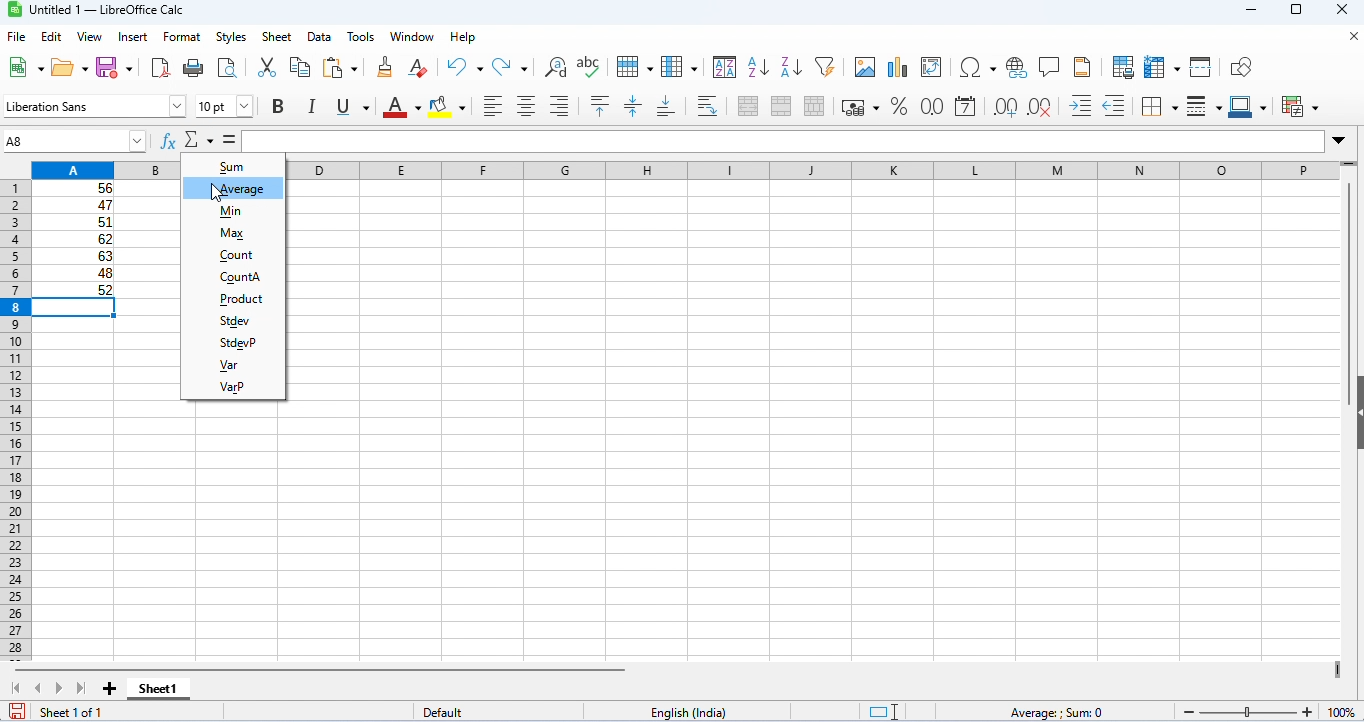 The image size is (1364, 722). I want to click on range of cells, so click(74, 239).